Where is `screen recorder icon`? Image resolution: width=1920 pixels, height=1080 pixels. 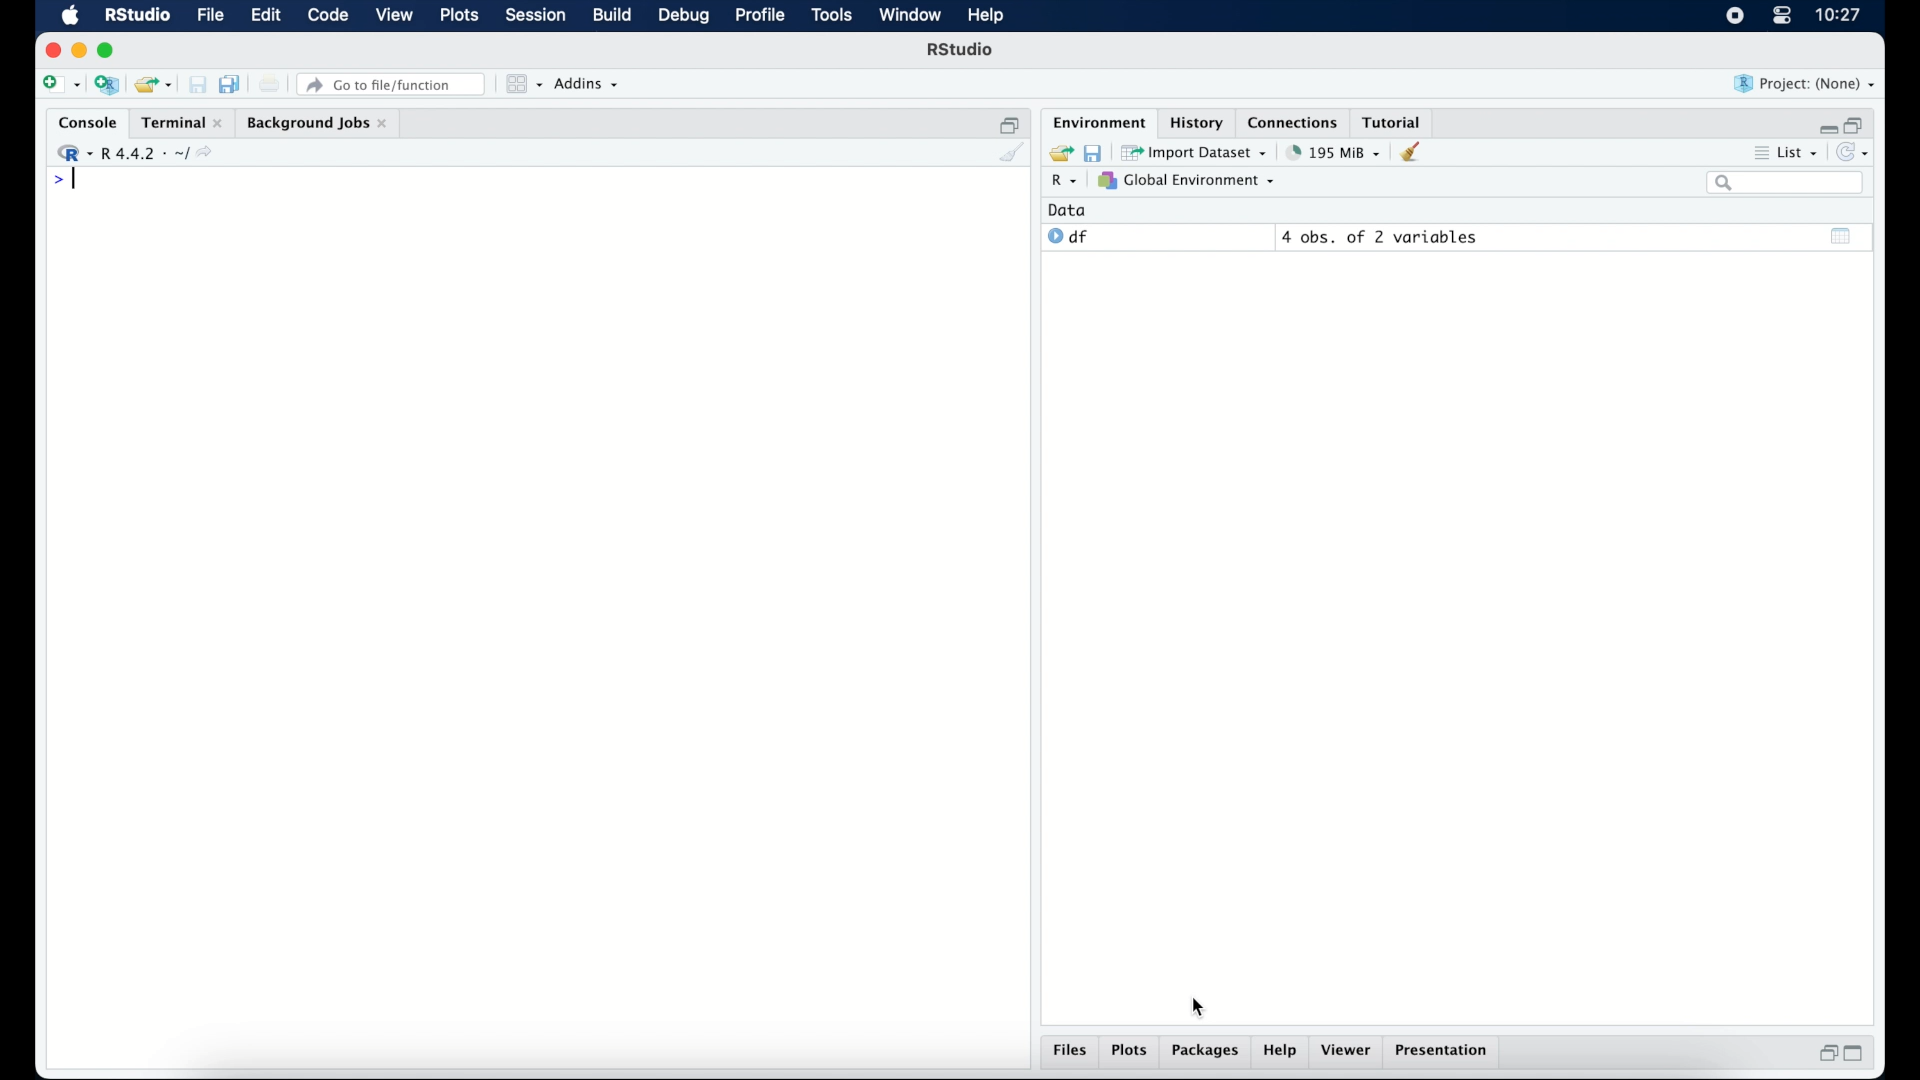
screen recorder icon is located at coordinates (1733, 16).